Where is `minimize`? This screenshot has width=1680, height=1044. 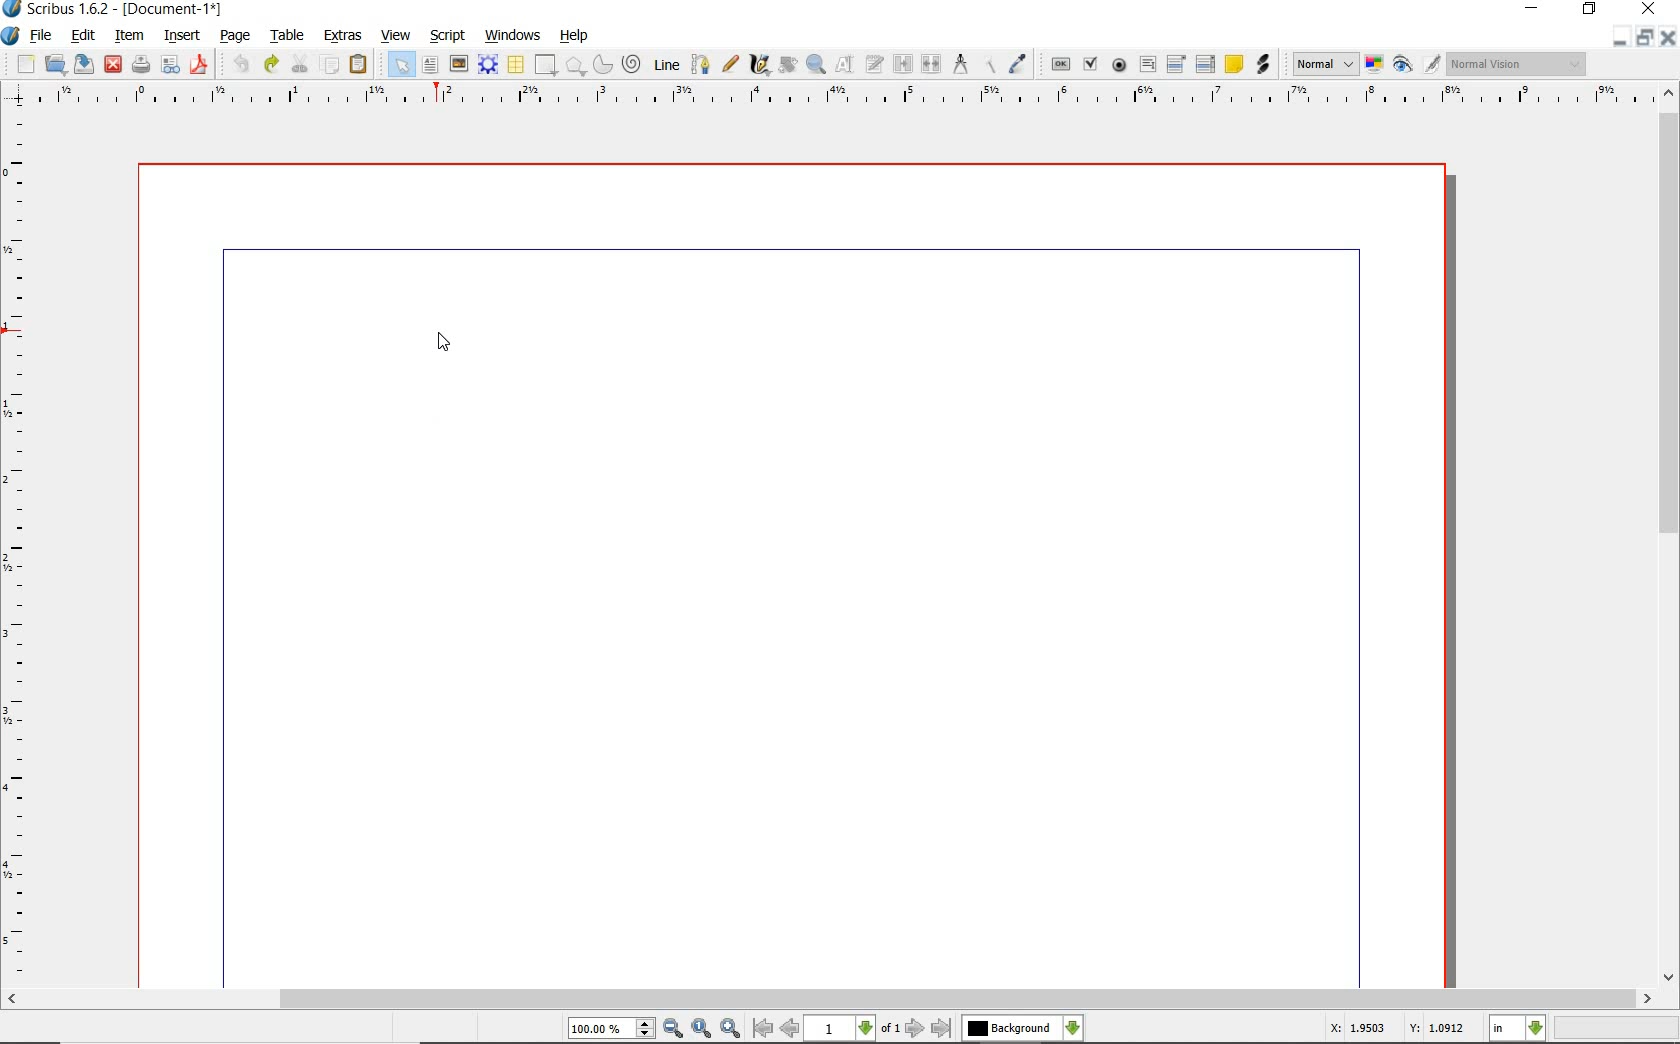
minimize is located at coordinates (1618, 38).